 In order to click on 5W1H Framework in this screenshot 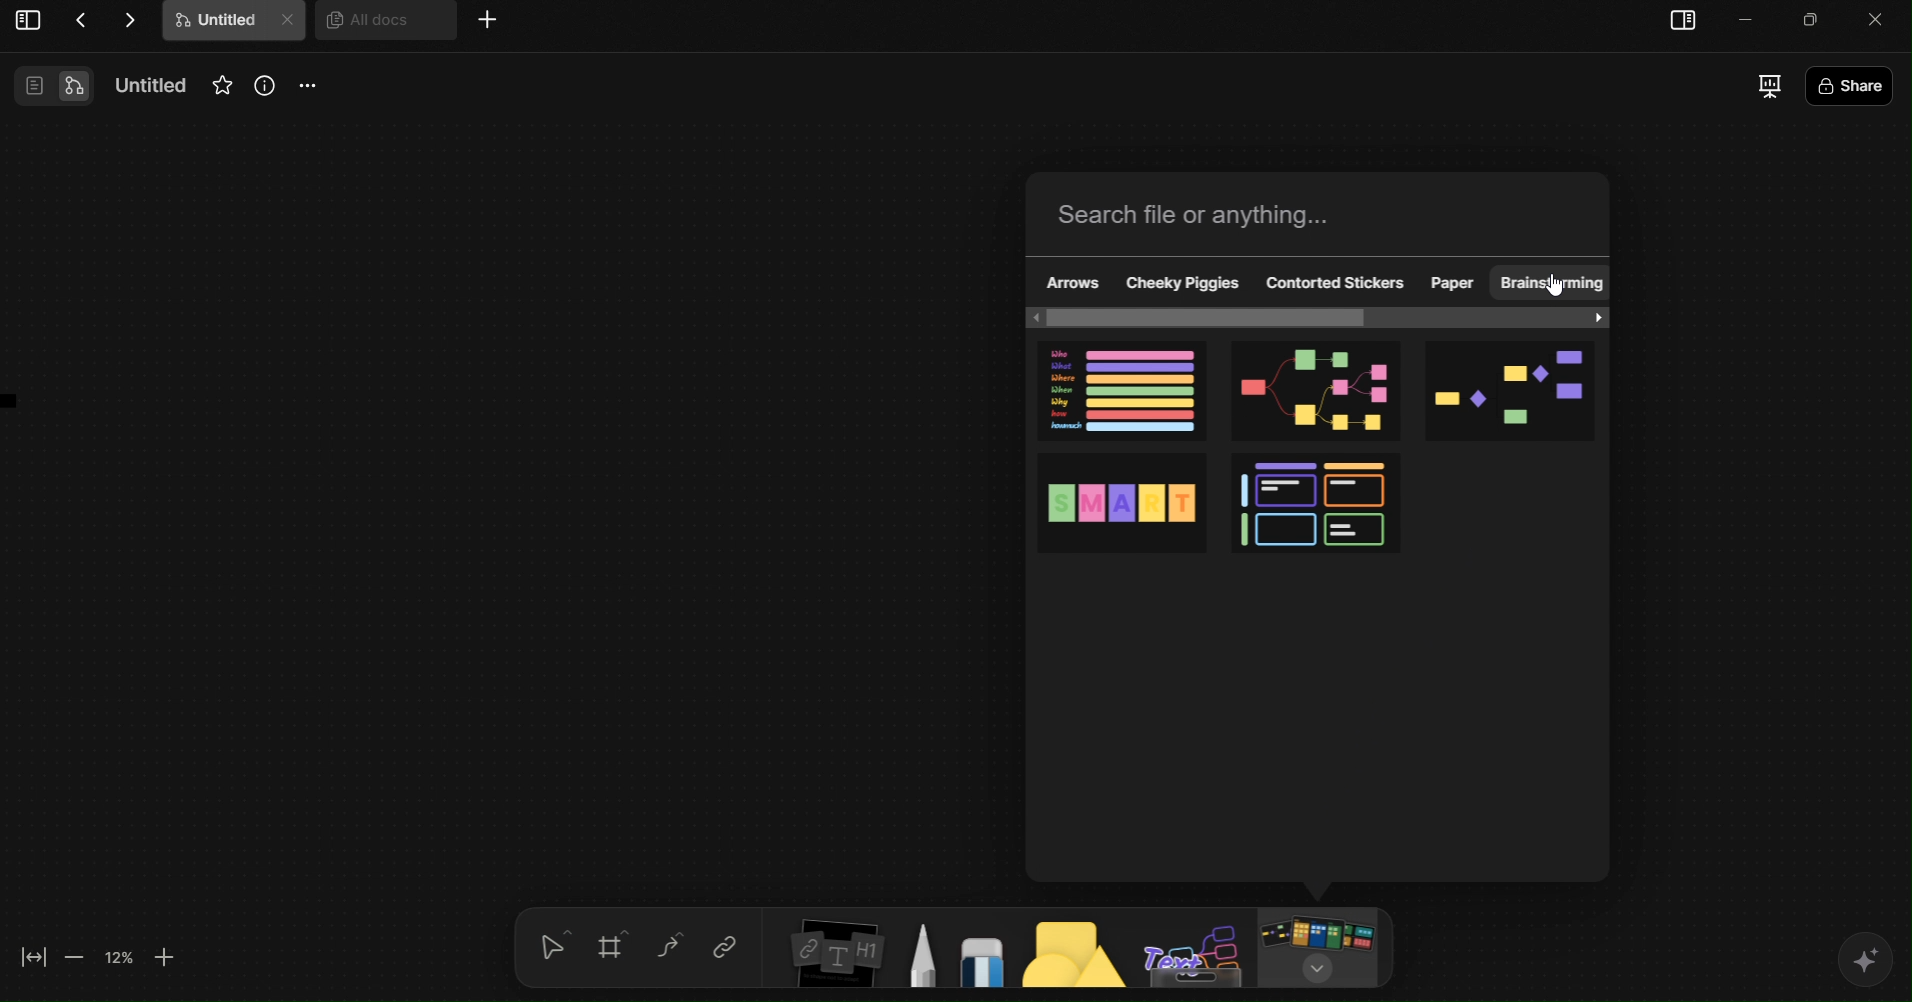, I will do `click(1125, 390)`.